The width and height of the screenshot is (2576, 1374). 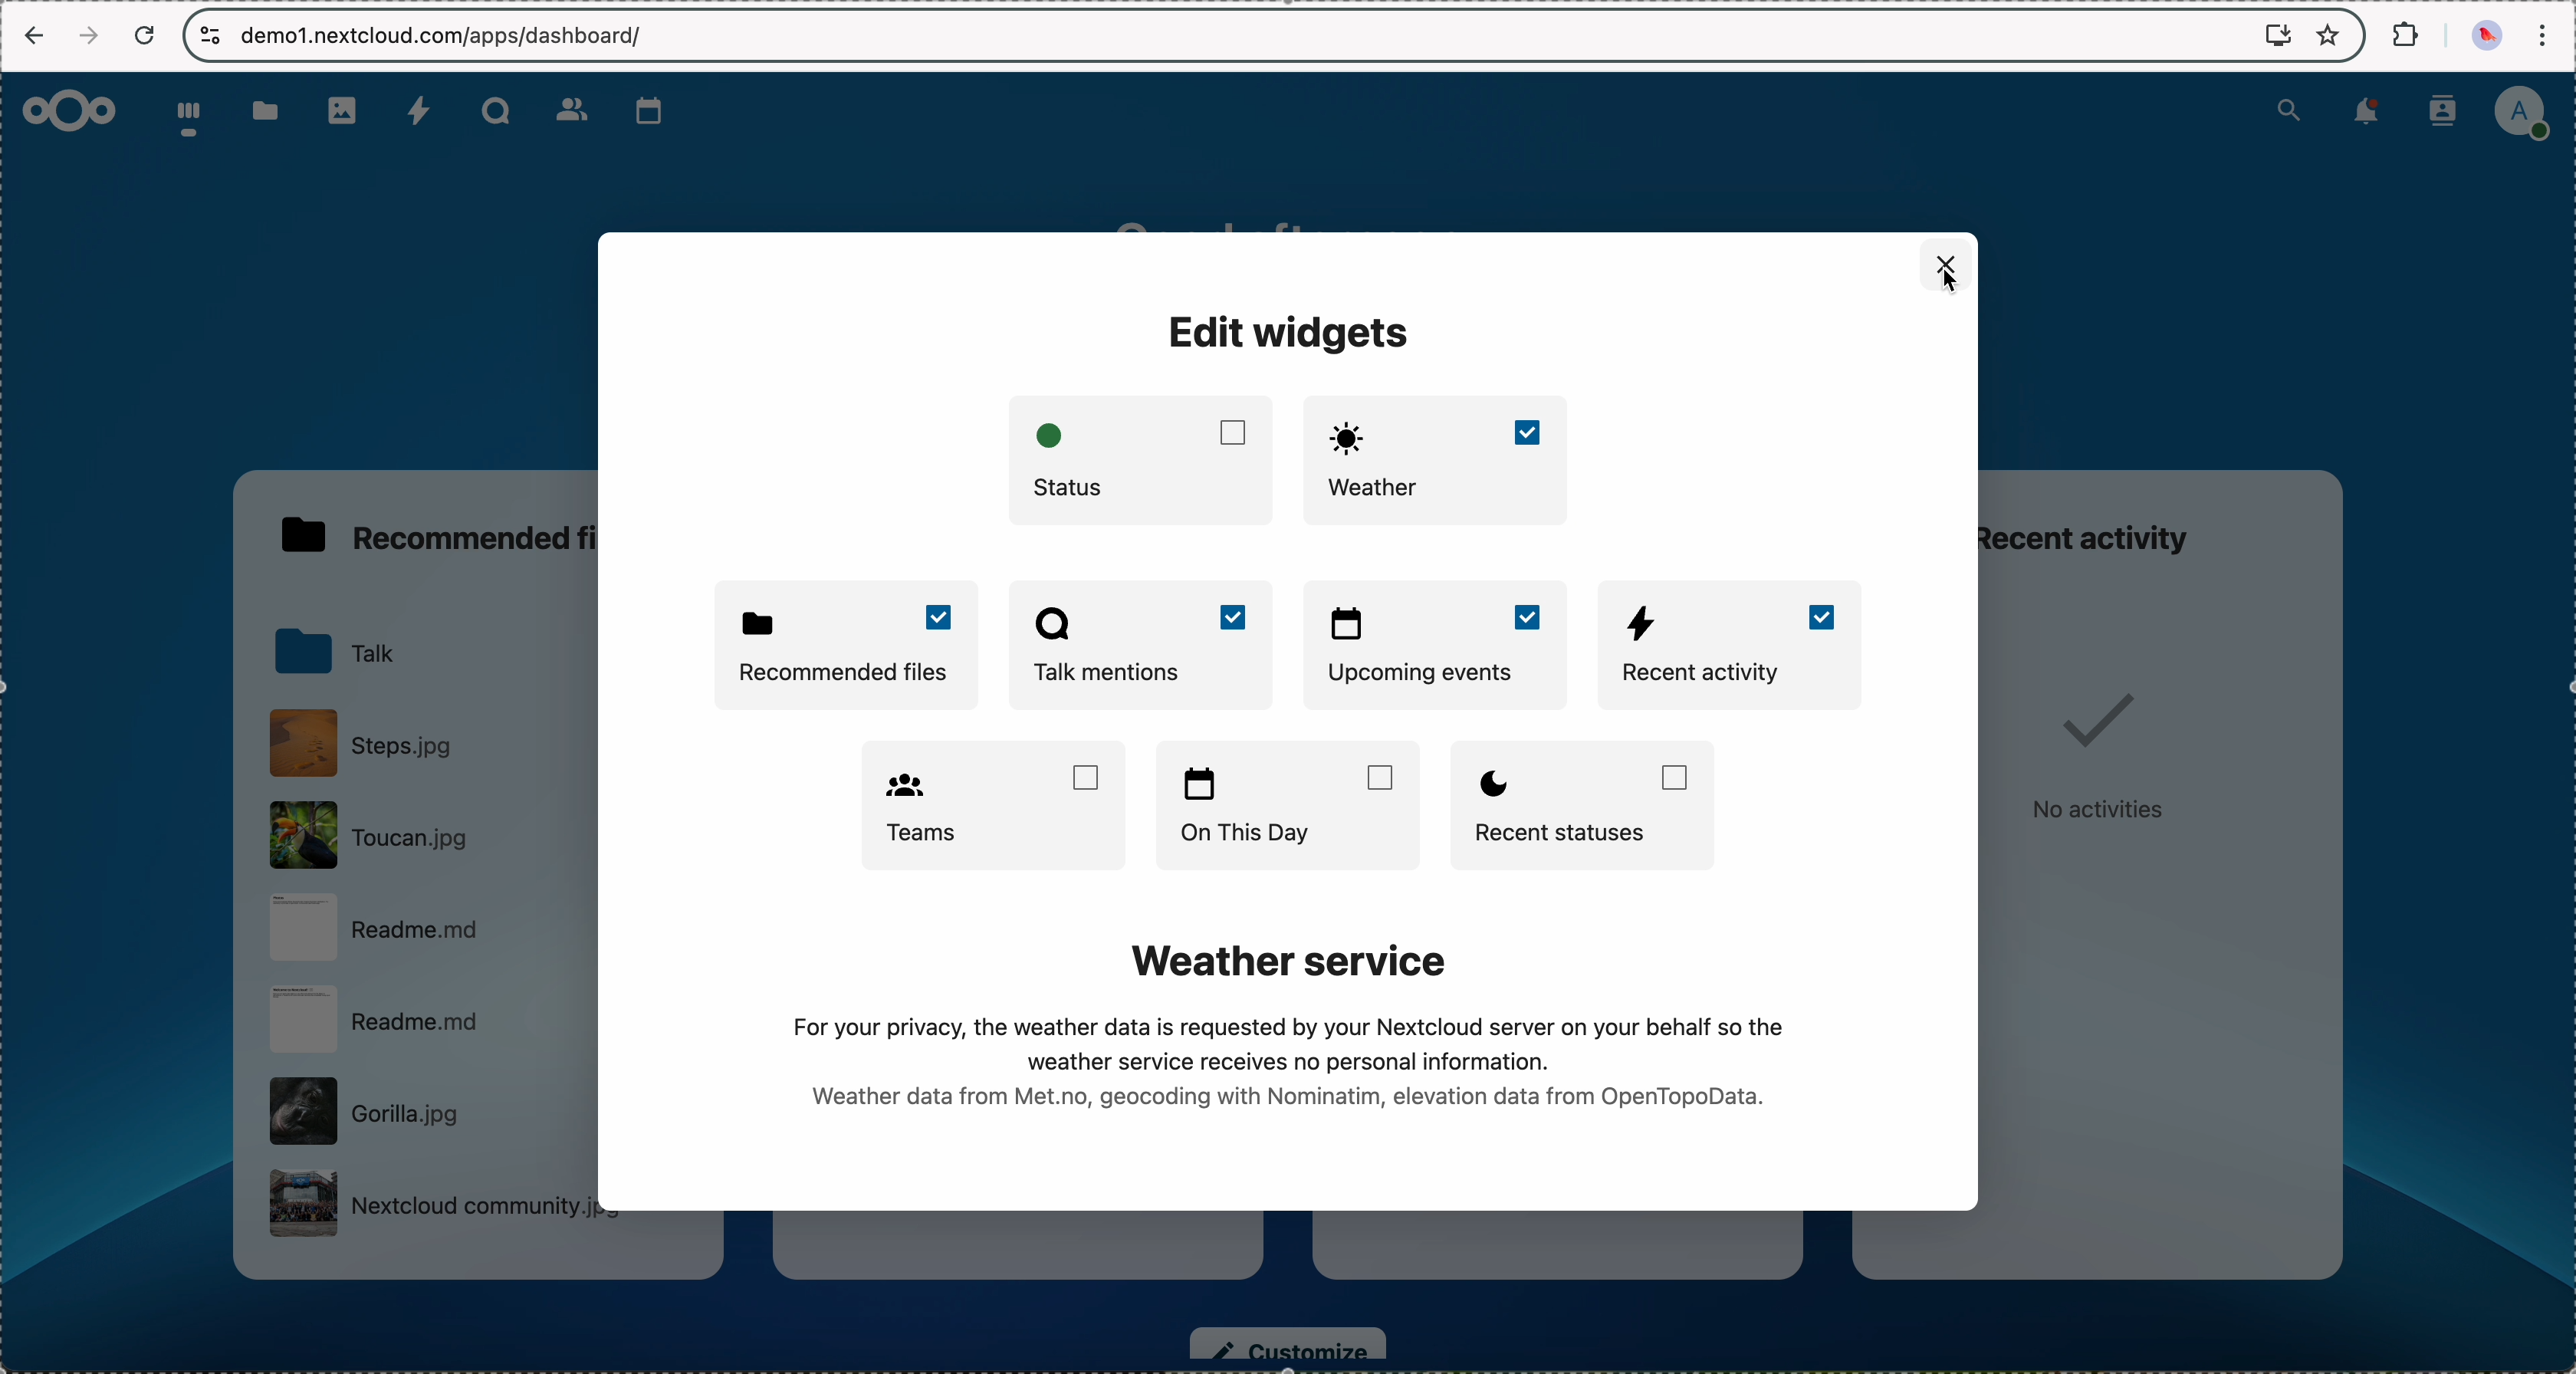 What do you see at coordinates (1296, 1031) in the screenshot?
I see `weather service note` at bounding box center [1296, 1031].